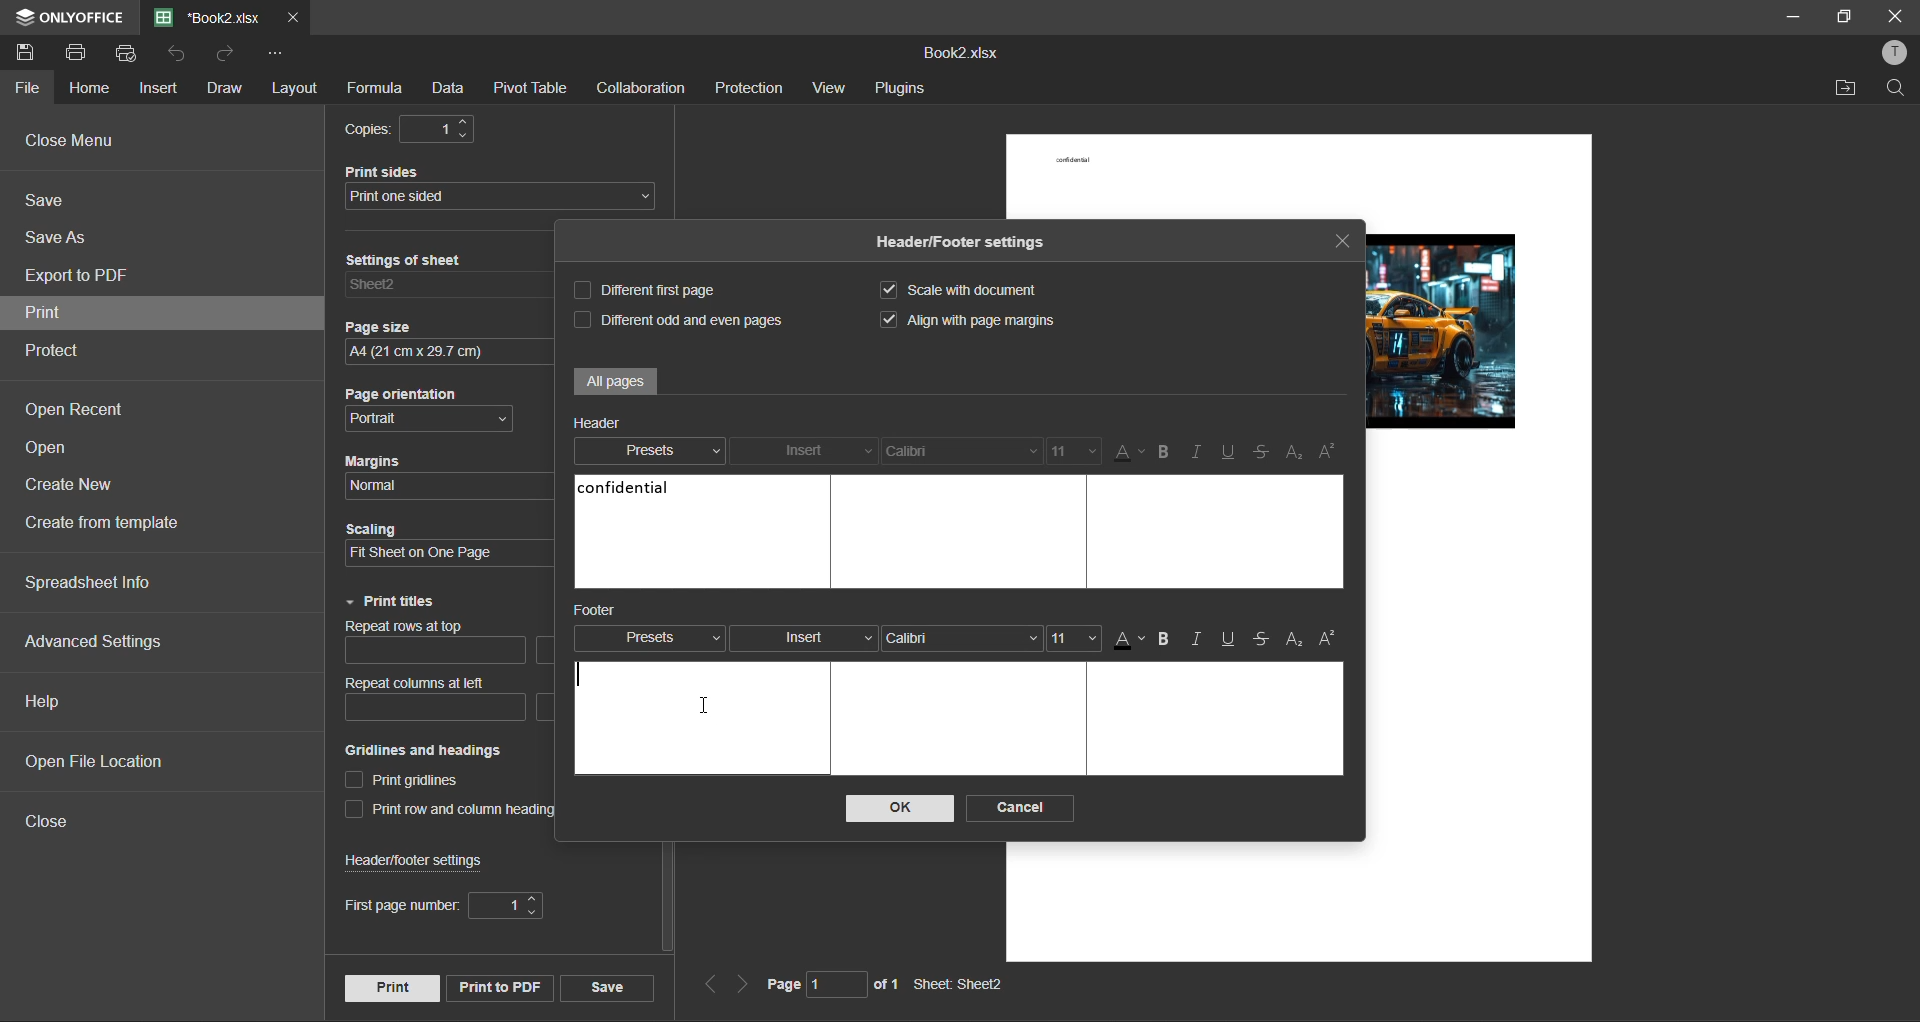 This screenshot has height=1022, width=1920. What do you see at coordinates (1130, 640) in the screenshot?
I see `font color` at bounding box center [1130, 640].